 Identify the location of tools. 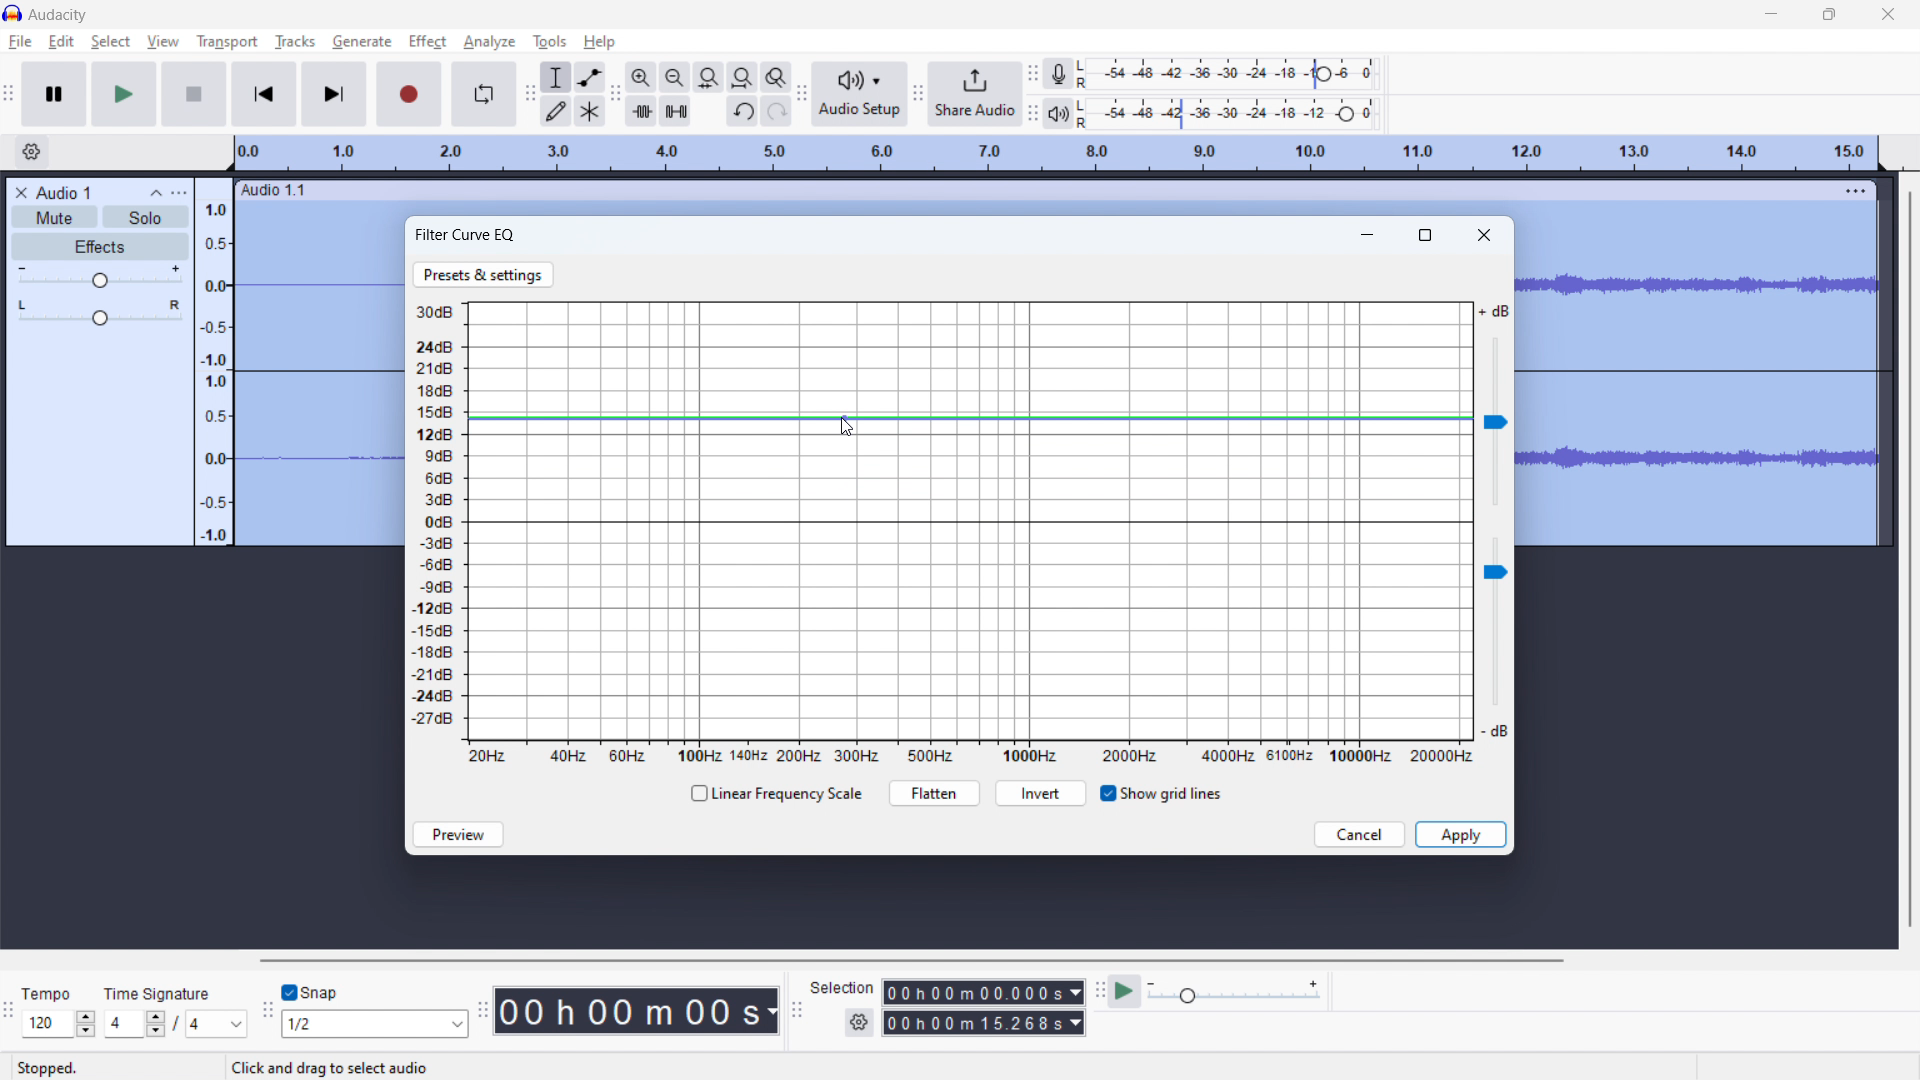
(549, 42).